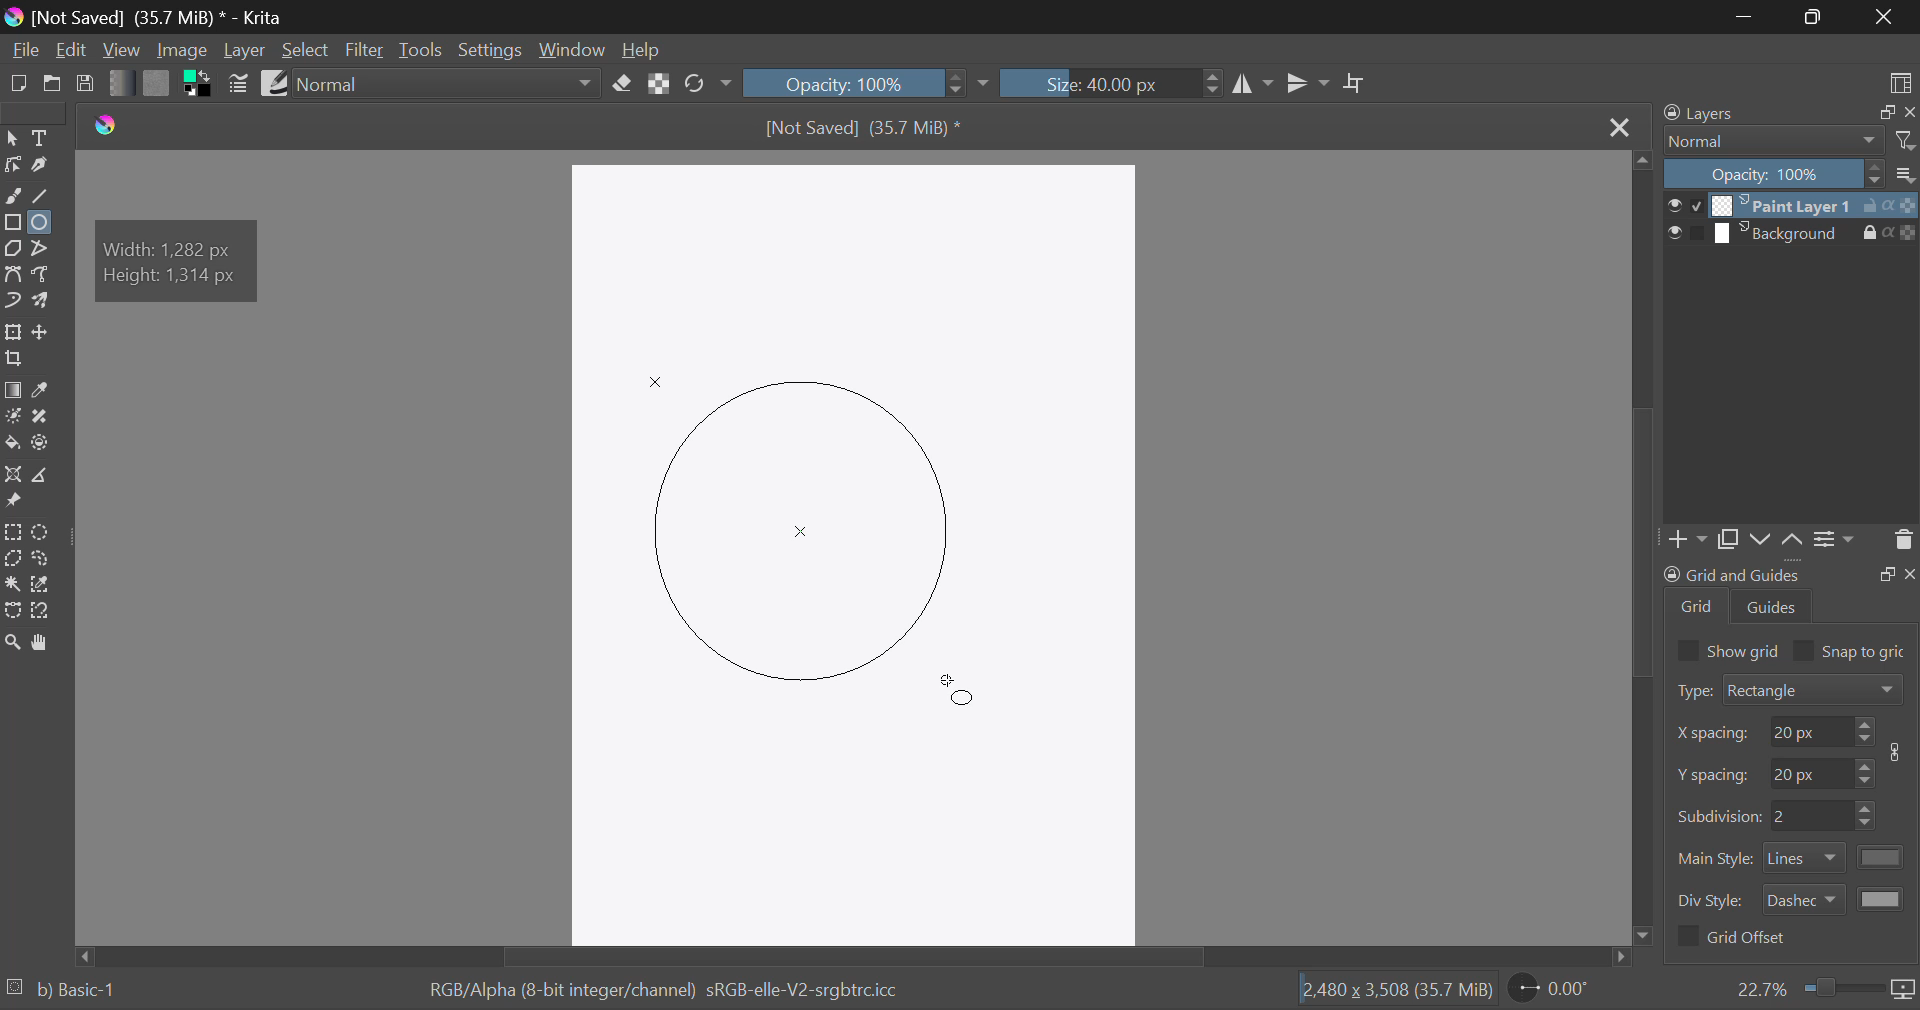  What do you see at coordinates (1309, 83) in the screenshot?
I see `Horizontal Mirror Flip` at bounding box center [1309, 83].